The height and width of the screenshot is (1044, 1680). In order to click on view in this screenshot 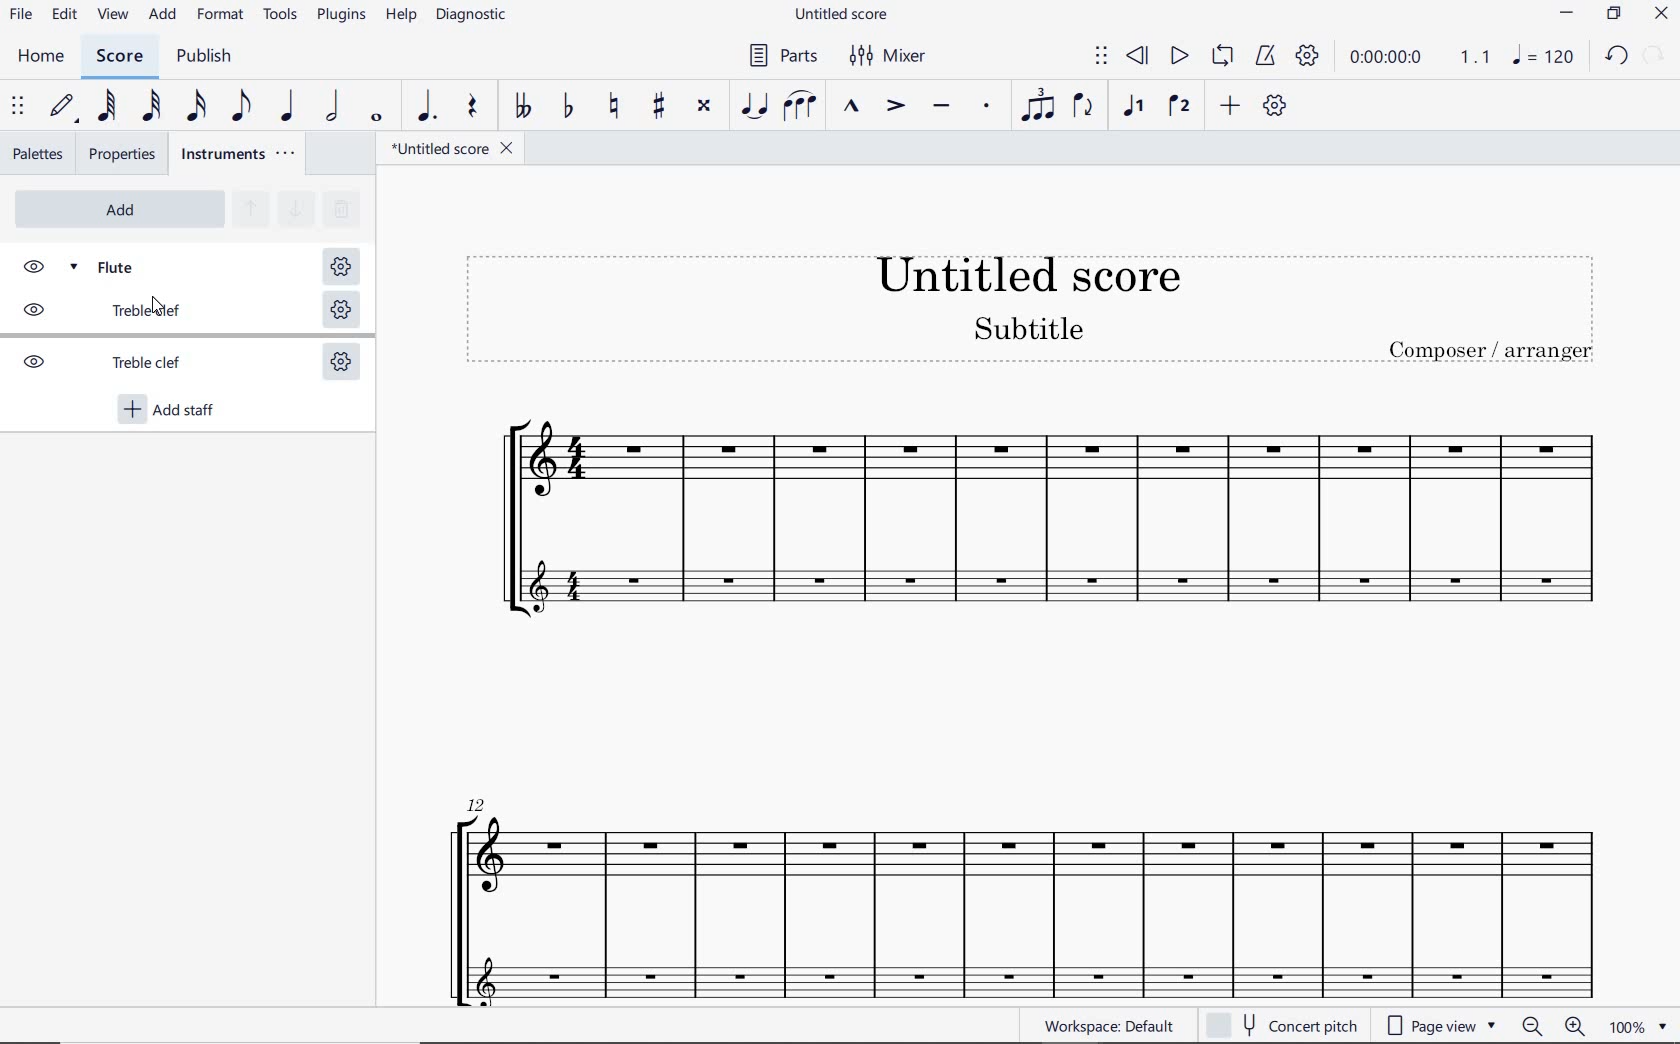, I will do `click(116, 16)`.